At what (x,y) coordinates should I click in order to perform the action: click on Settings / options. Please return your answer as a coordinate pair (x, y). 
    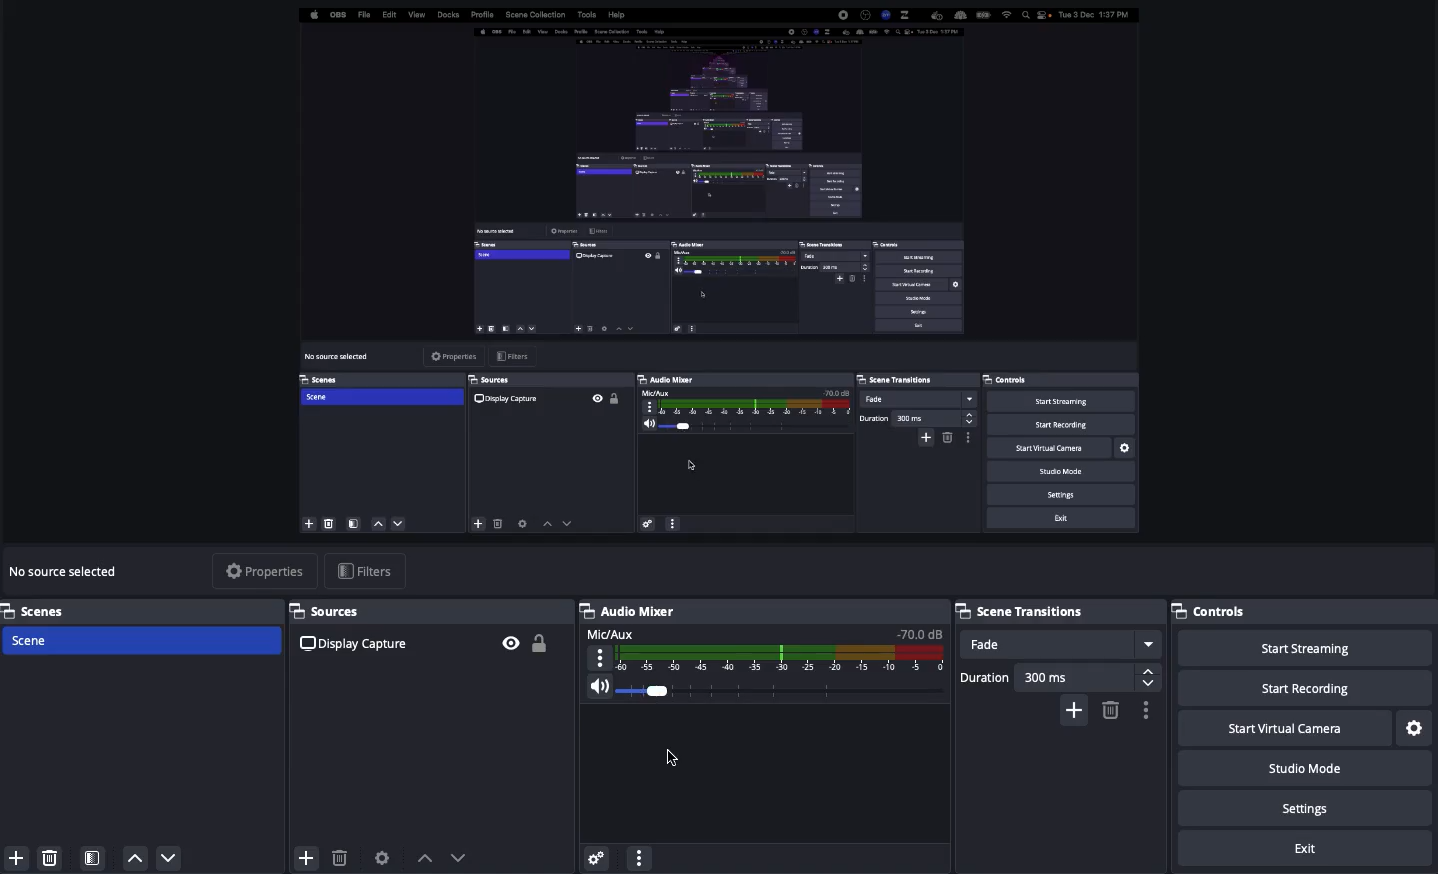
    Looking at the image, I should click on (1147, 711).